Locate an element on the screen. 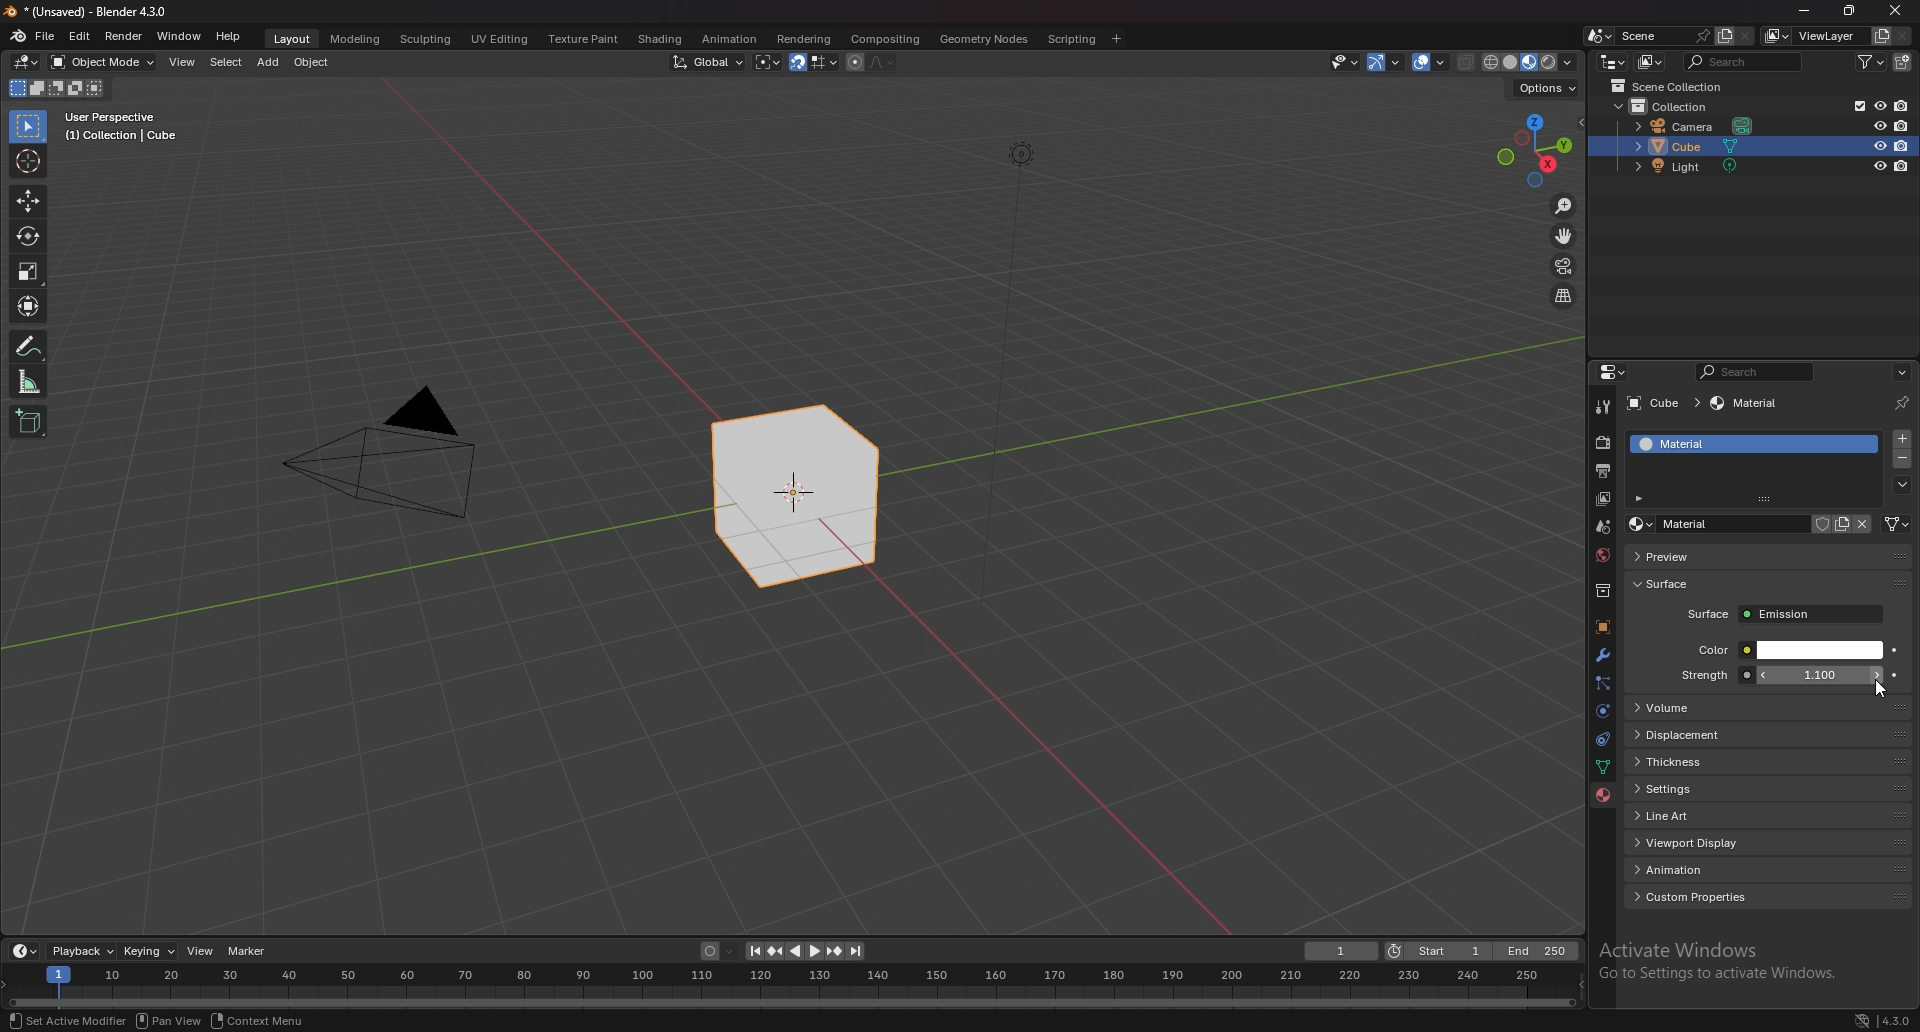 The image size is (1920, 1032). displacement is located at coordinates (1769, 734).